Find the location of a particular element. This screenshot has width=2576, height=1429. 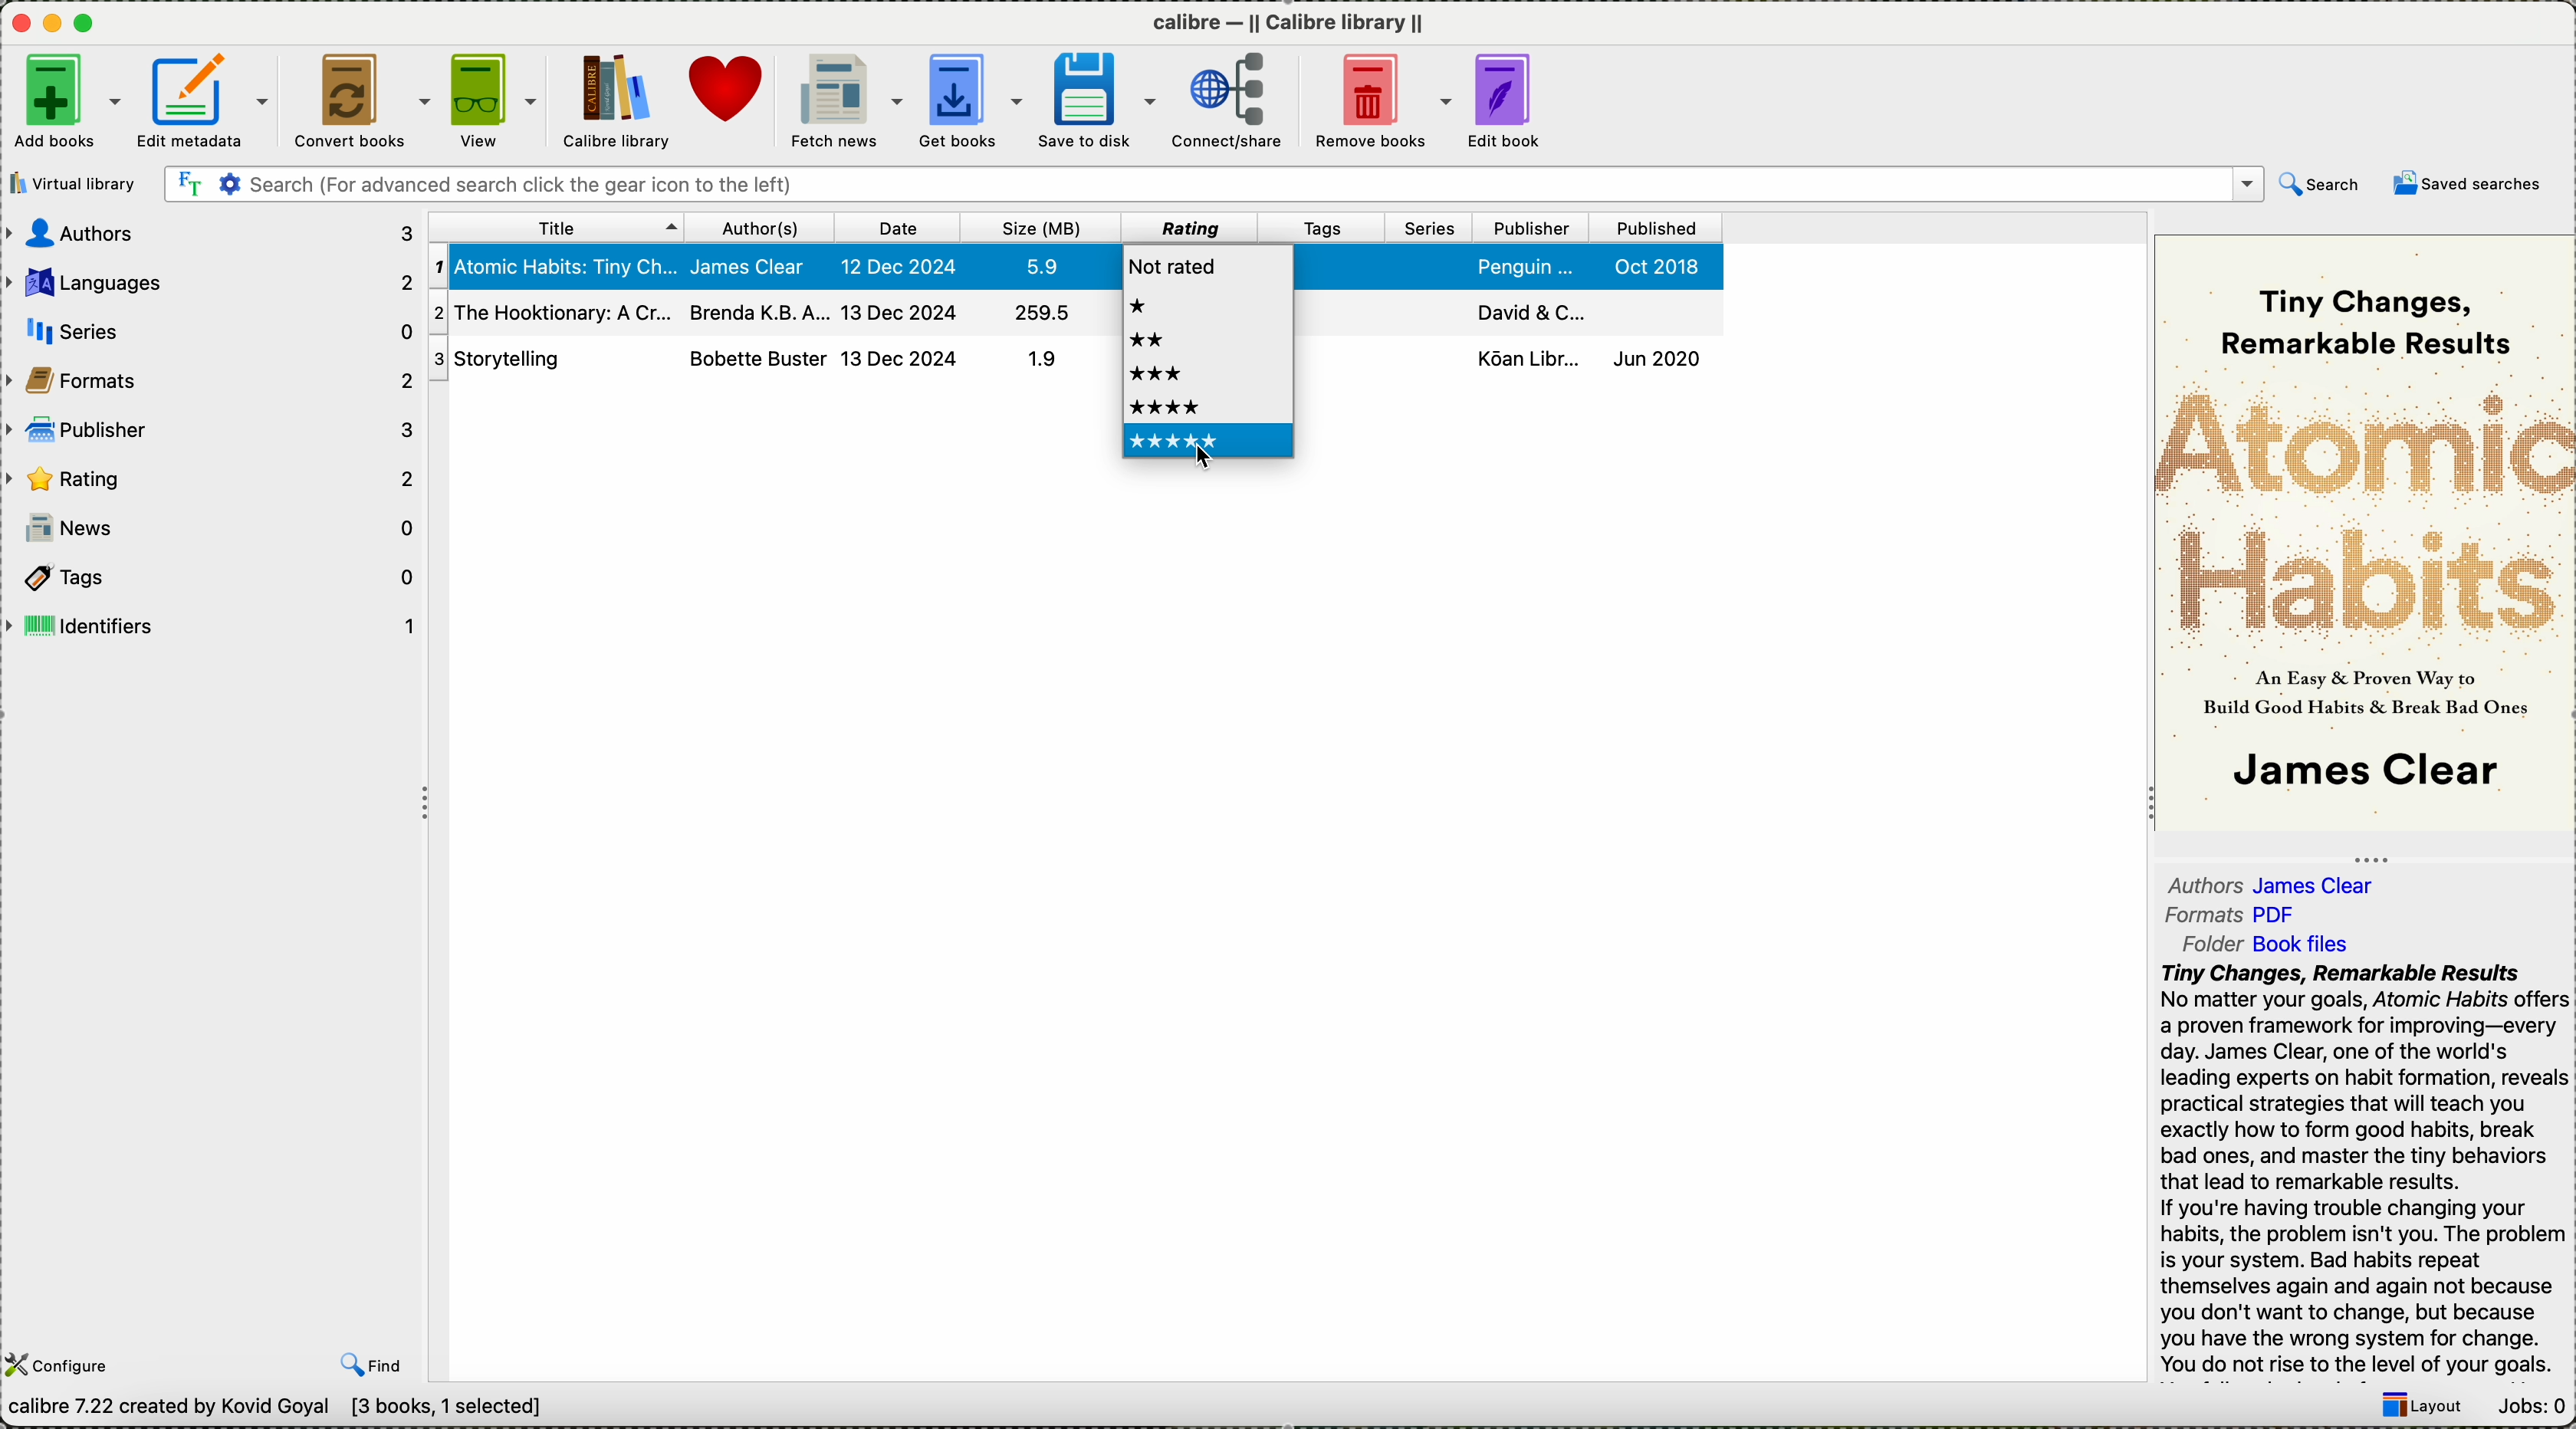

Layout is located at coordinates (2413, 1409).